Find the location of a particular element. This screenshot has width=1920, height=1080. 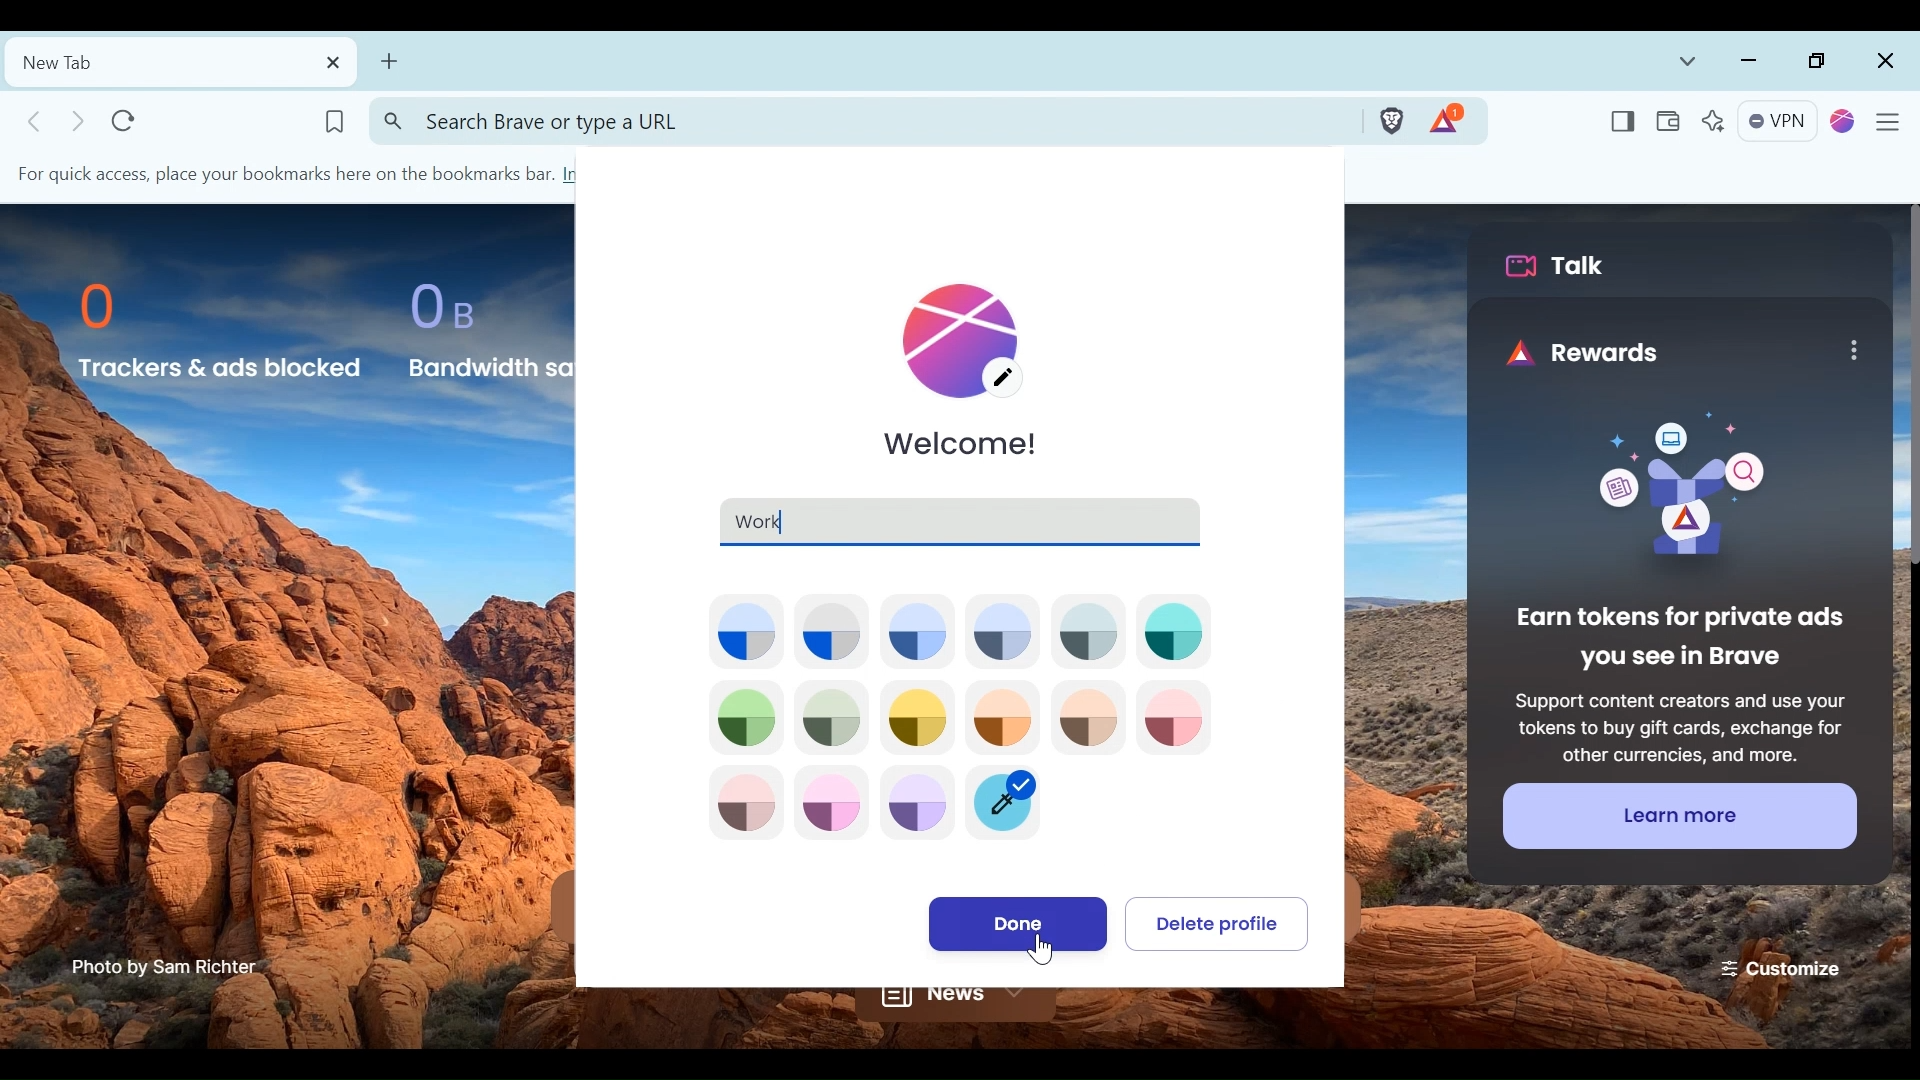

more options is located at coordinates (1852, 350).